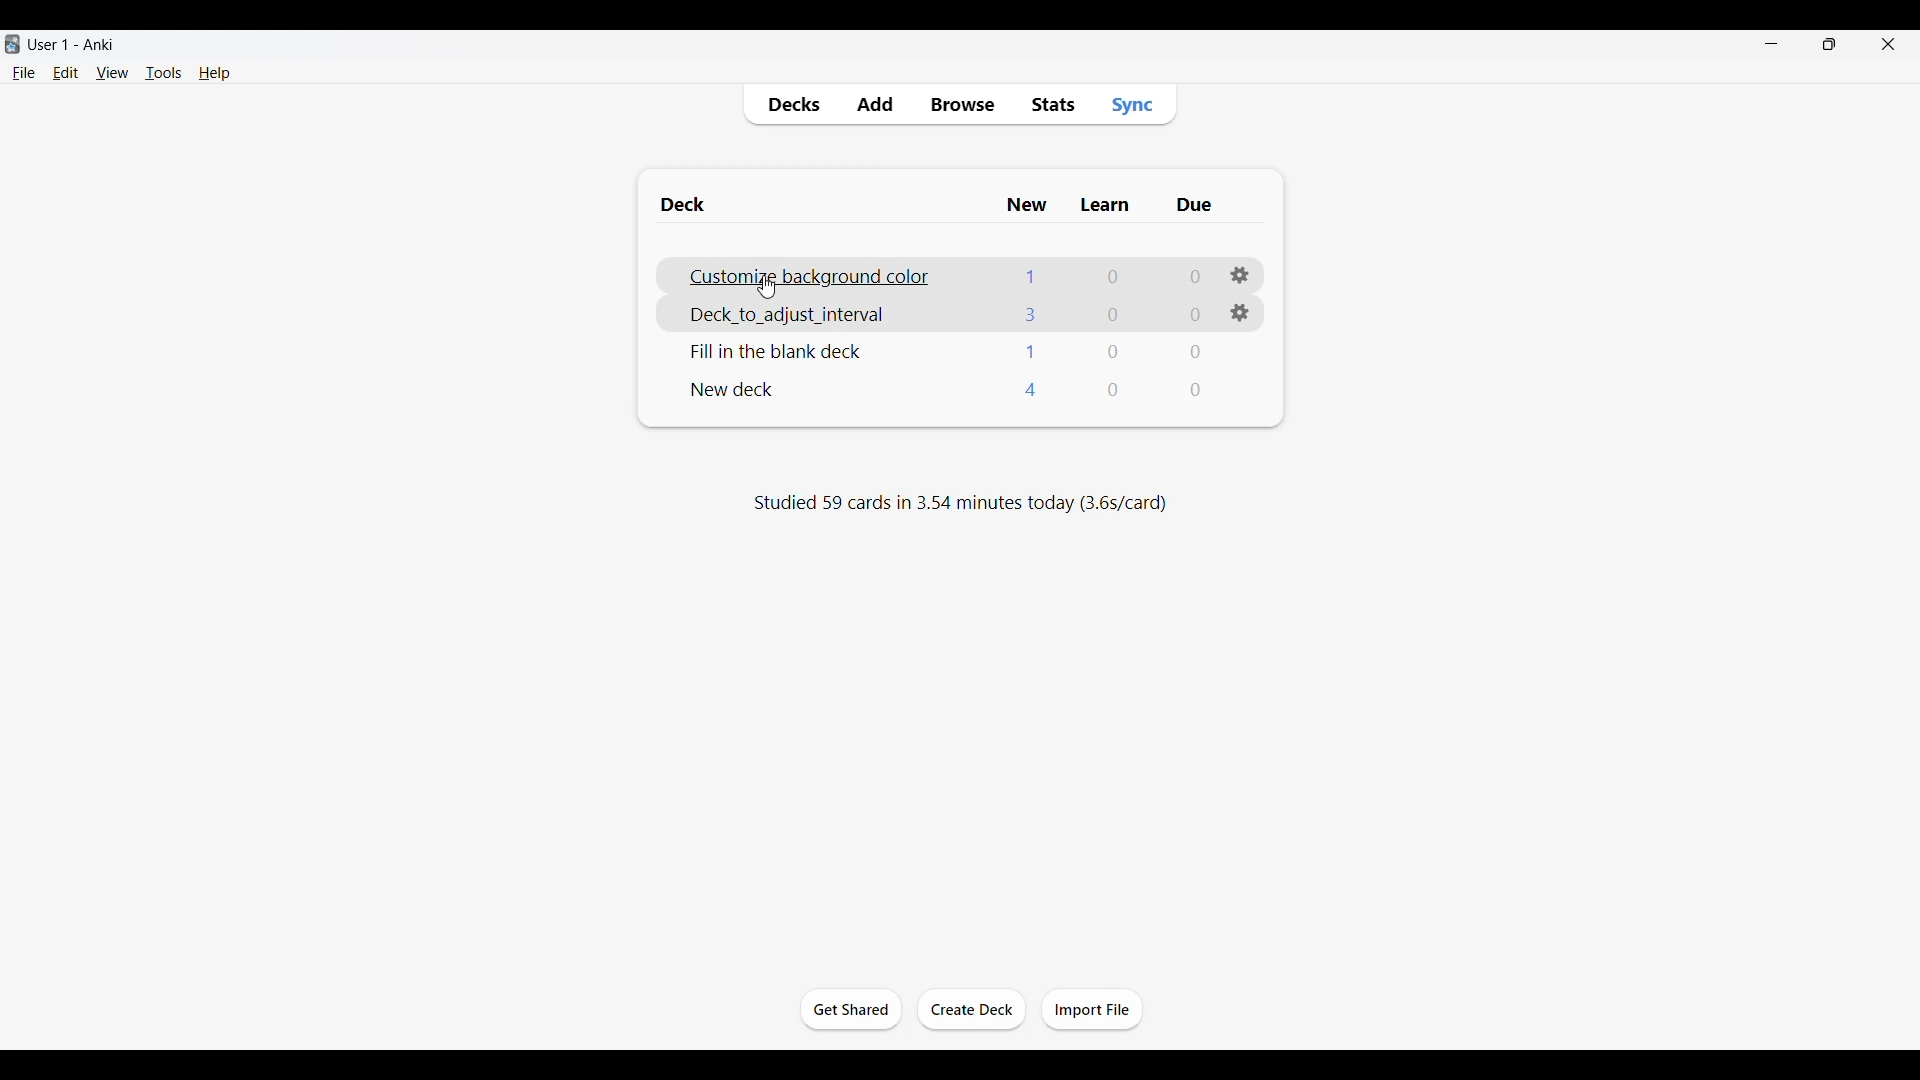 Image resolution: width=1920 pixels, height=1080 pixels. I want to click on Tools menu, so click(164, 72).